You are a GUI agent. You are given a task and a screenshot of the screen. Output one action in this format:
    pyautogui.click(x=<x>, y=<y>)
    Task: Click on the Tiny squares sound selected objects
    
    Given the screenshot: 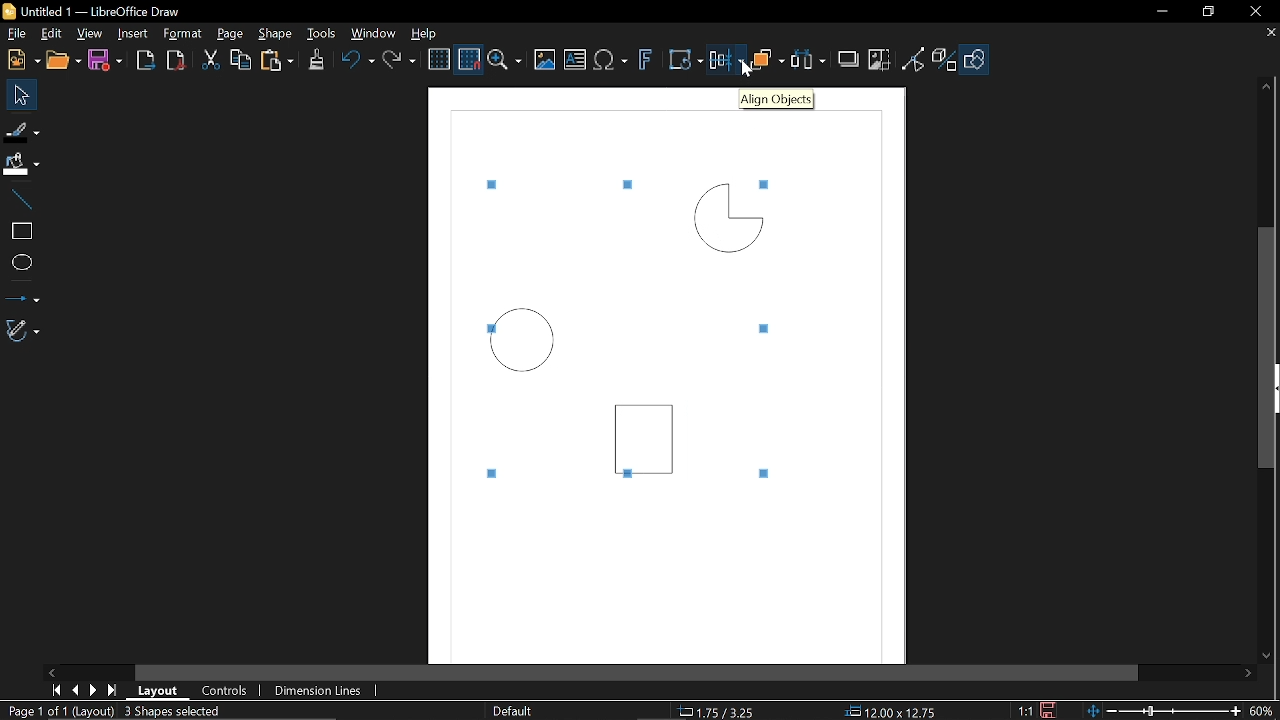 What is the action you would take?
    pyautogui.click(x=495, y=472)
    